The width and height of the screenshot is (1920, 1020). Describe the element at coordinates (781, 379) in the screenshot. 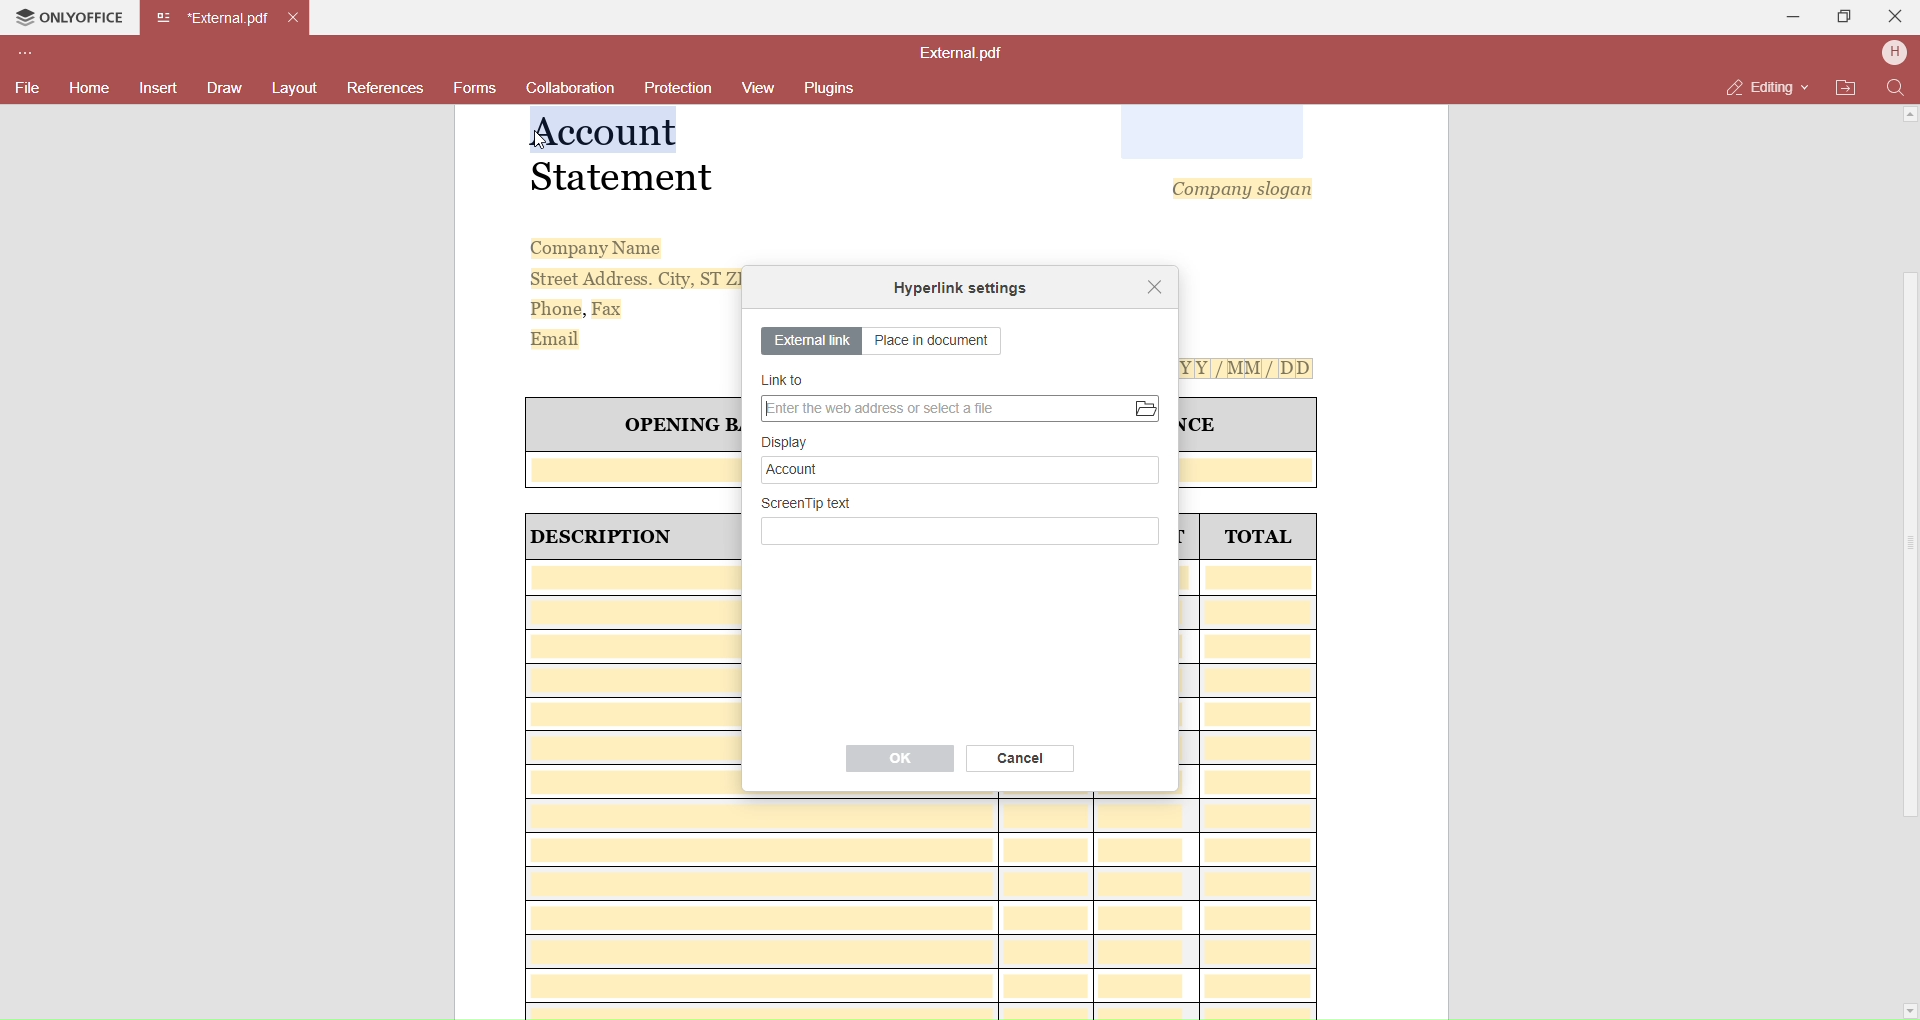

I see `Link to` at that location.